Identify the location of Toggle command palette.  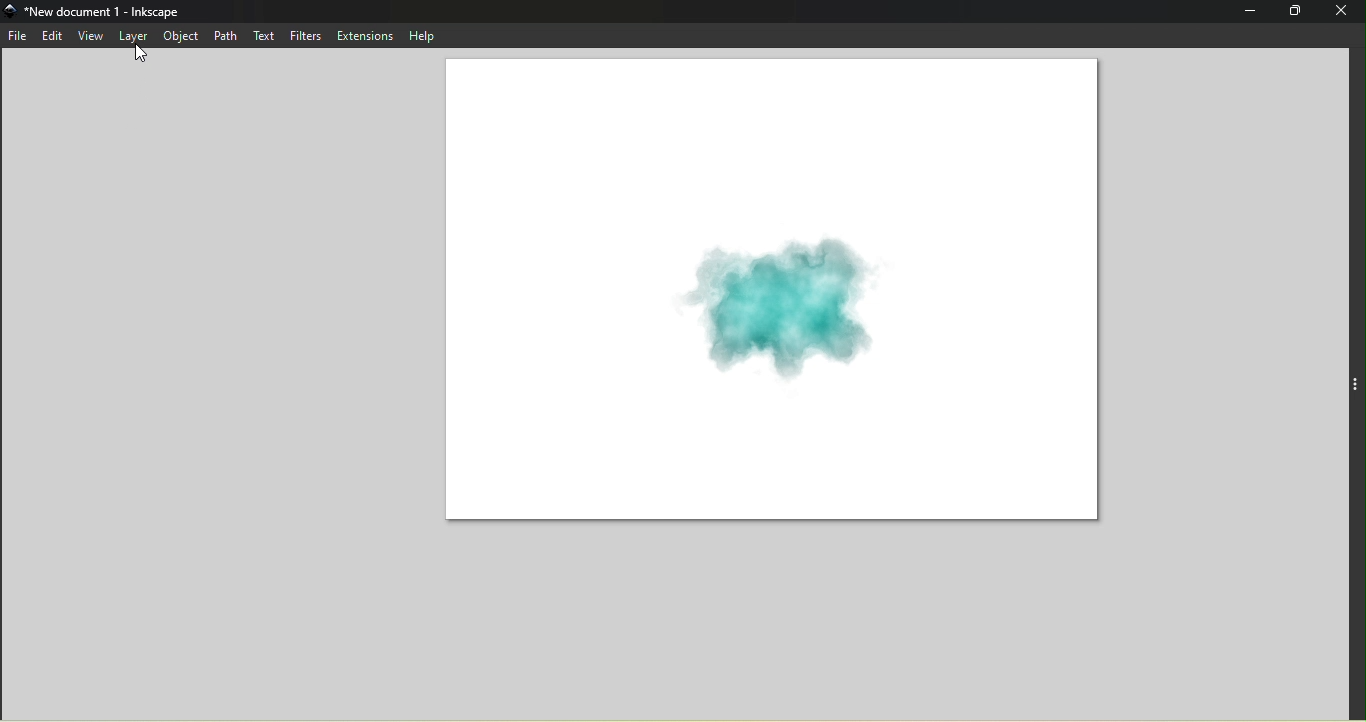
(1356, 381).